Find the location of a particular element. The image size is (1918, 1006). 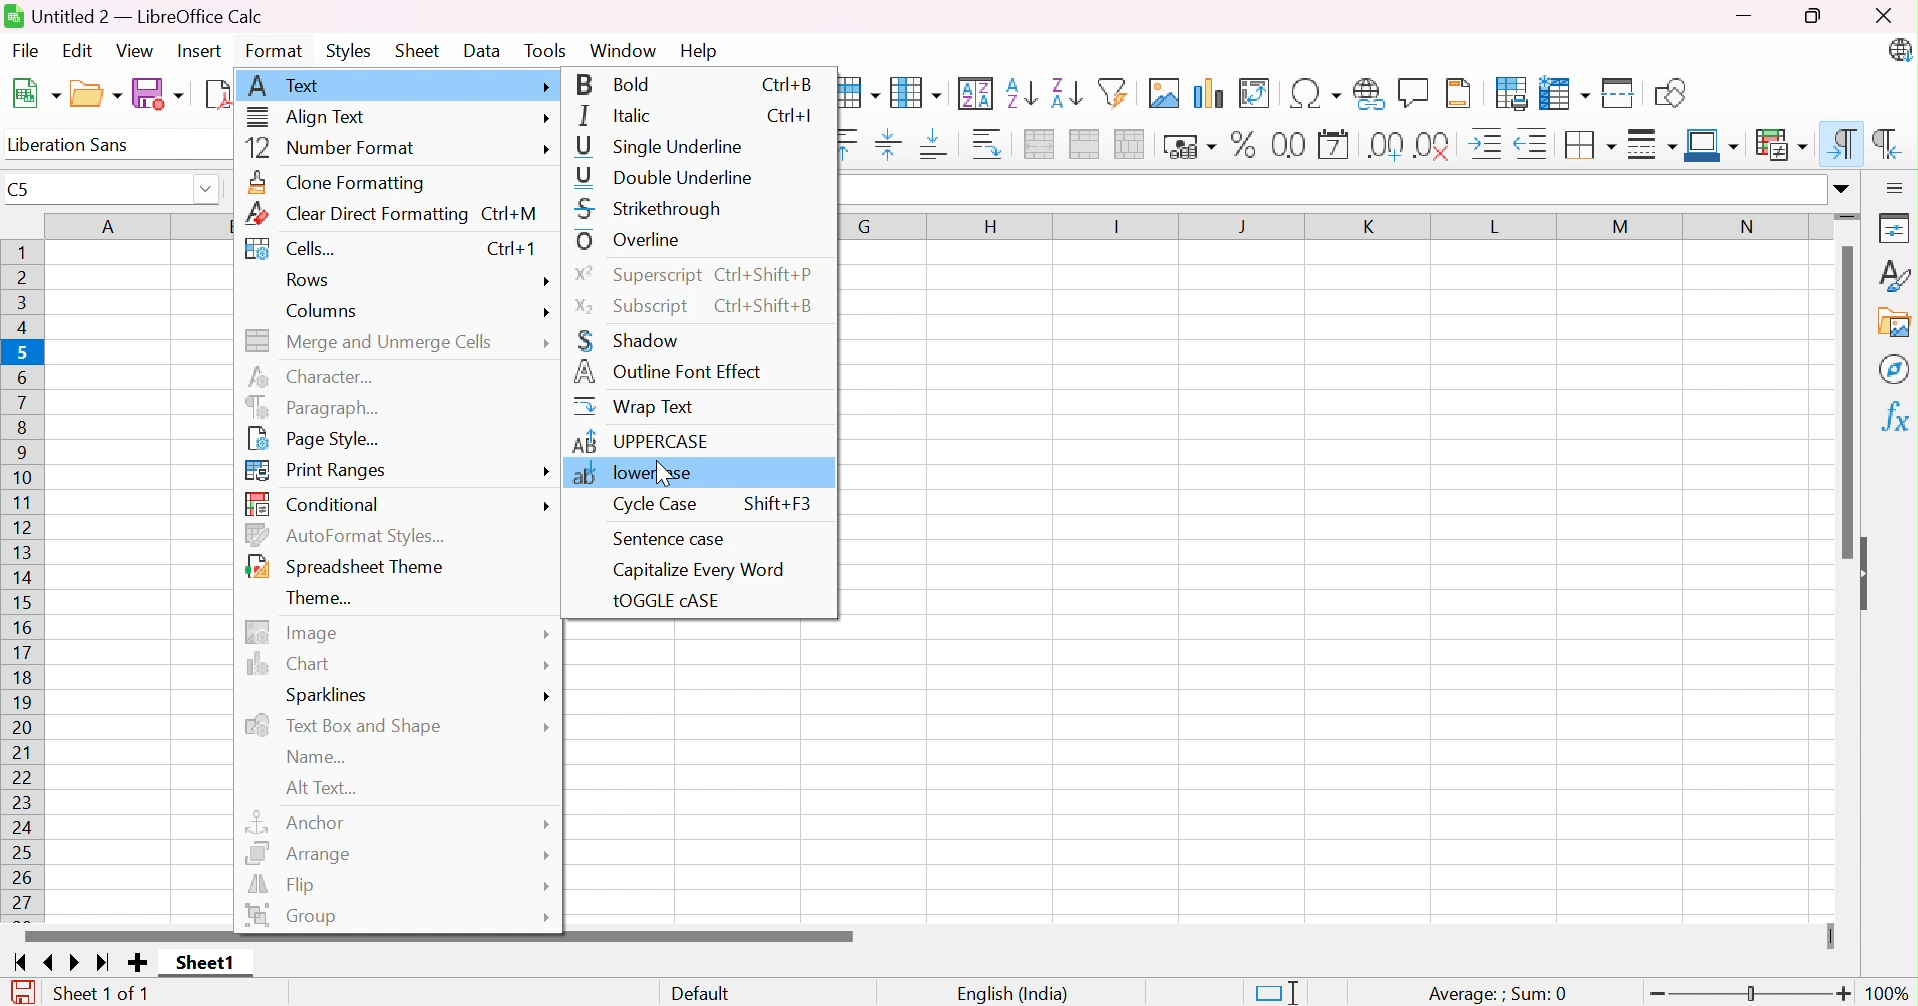

Insert Hyperlink is located at coordinates (1371, 93).